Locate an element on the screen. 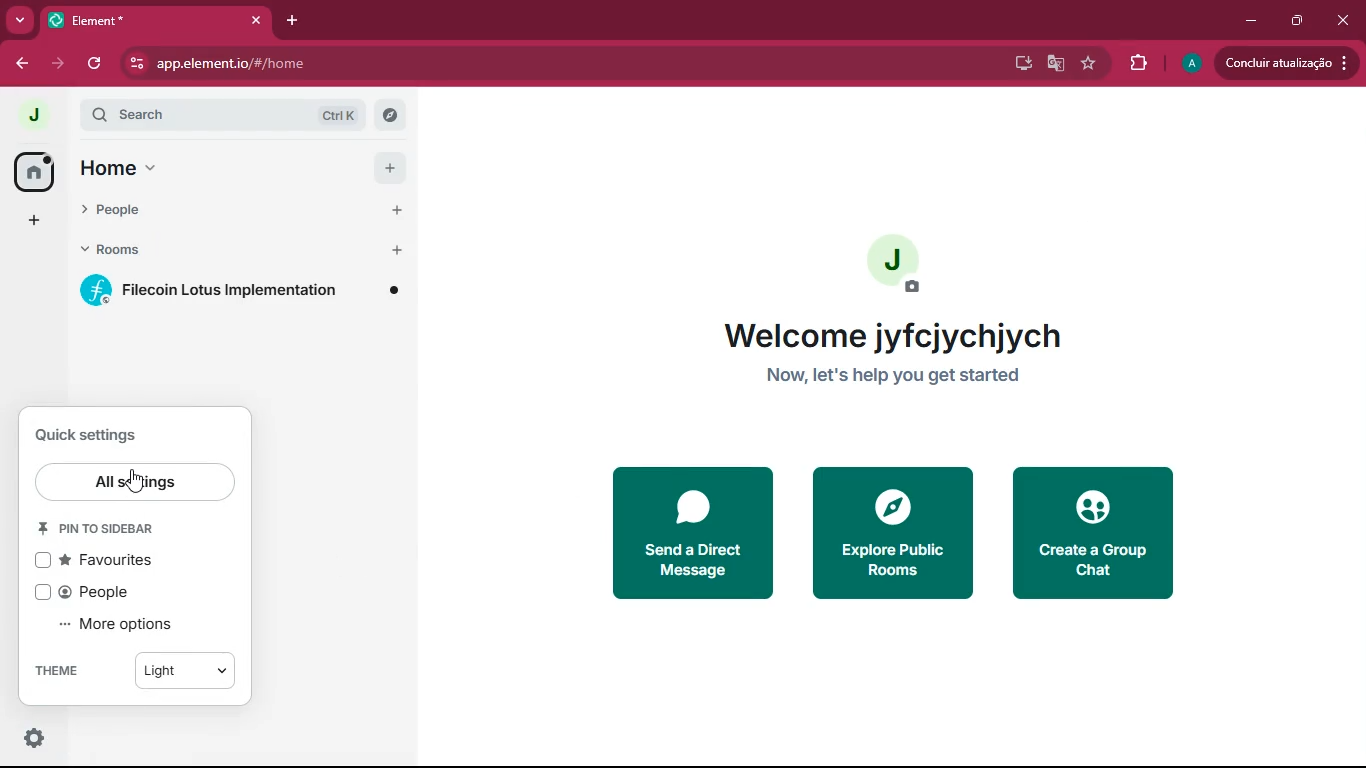 Image resolution: width=1366 pixels, height=768 pixels. people is located at coordinates (91, 591).